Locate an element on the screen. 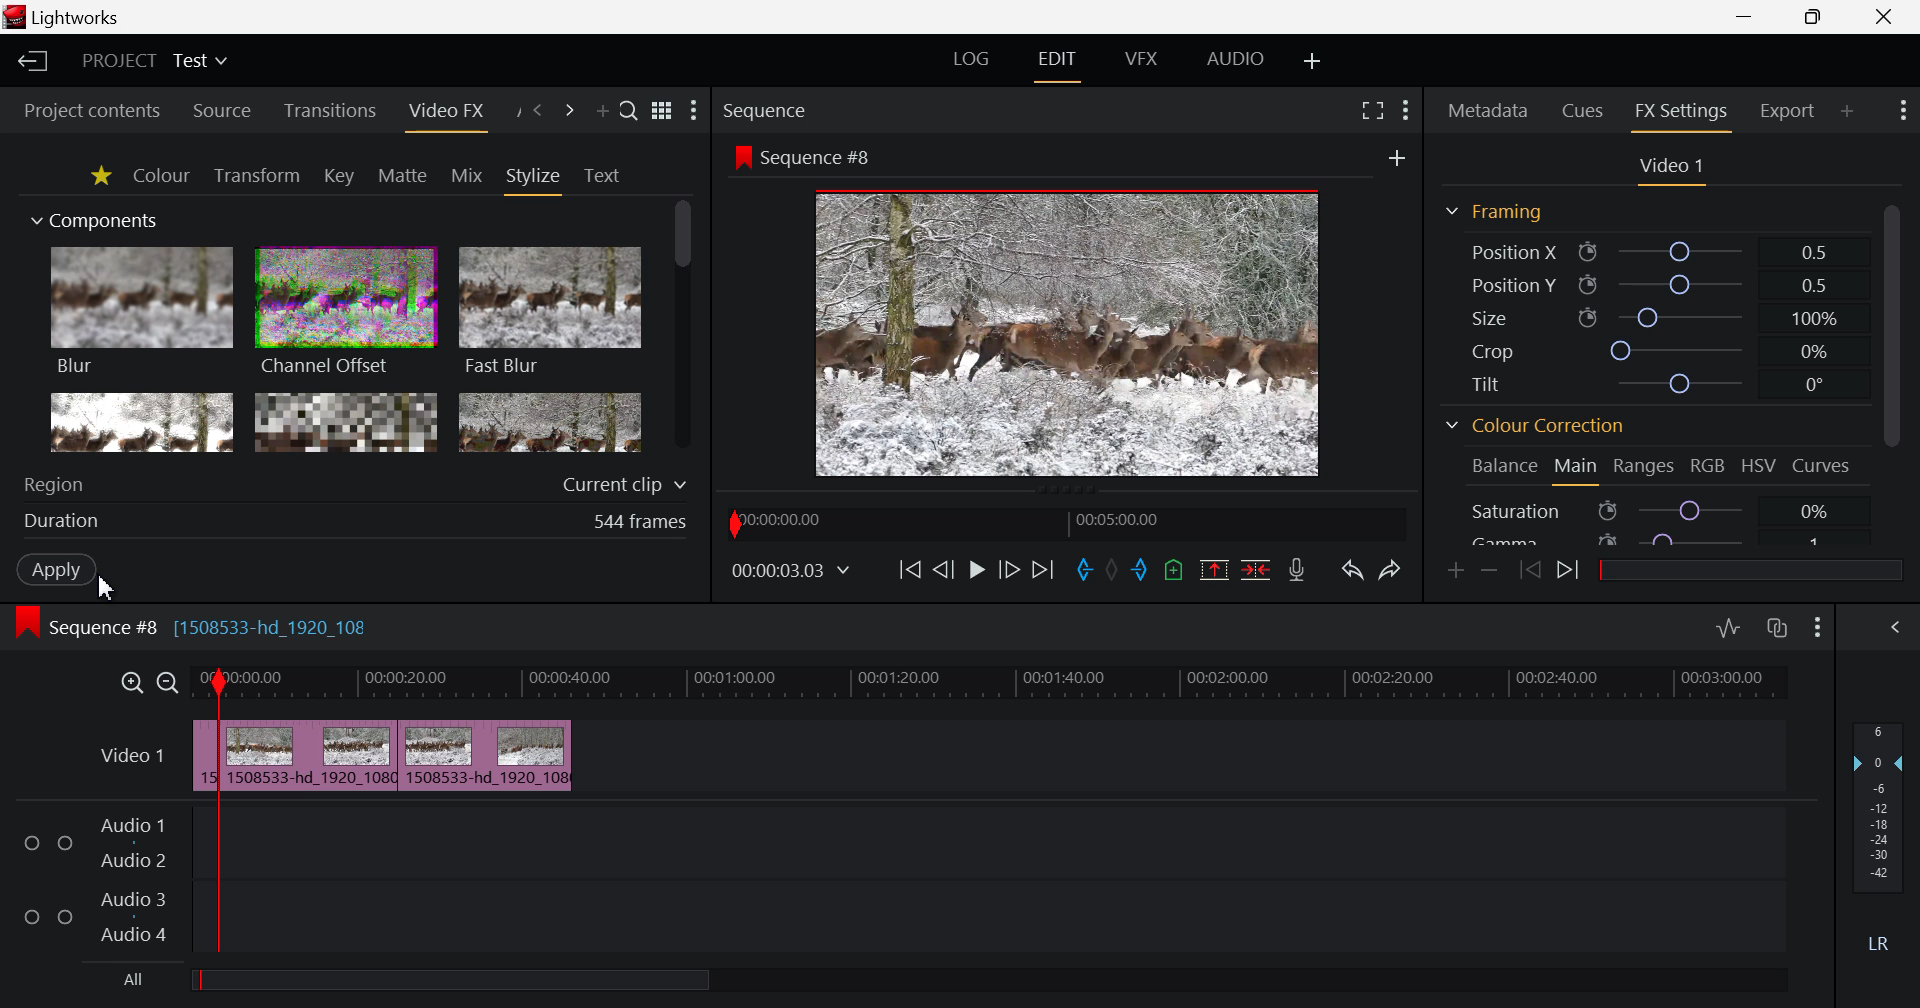 Image resolution: width=1920 pixels, height=1008 pixels. Scroll Bar is located at coordinates (1892, 369).